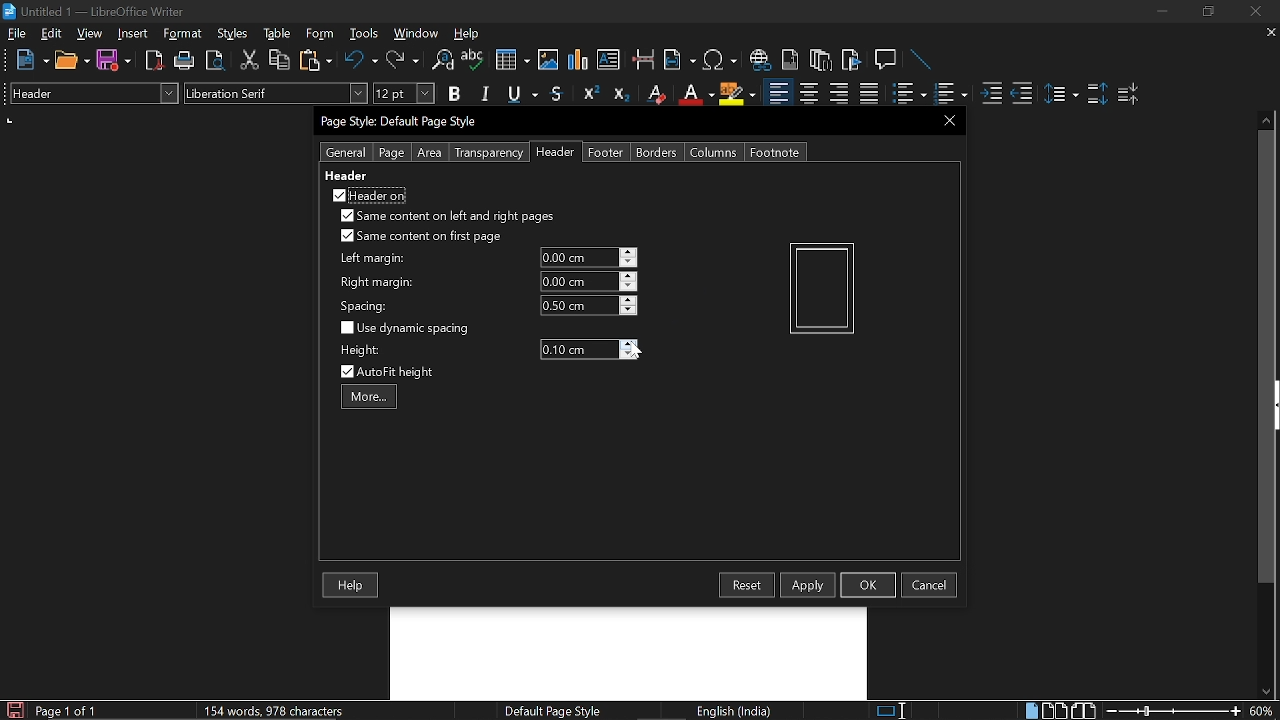  I want to click on Transparency, so click(487, 153).